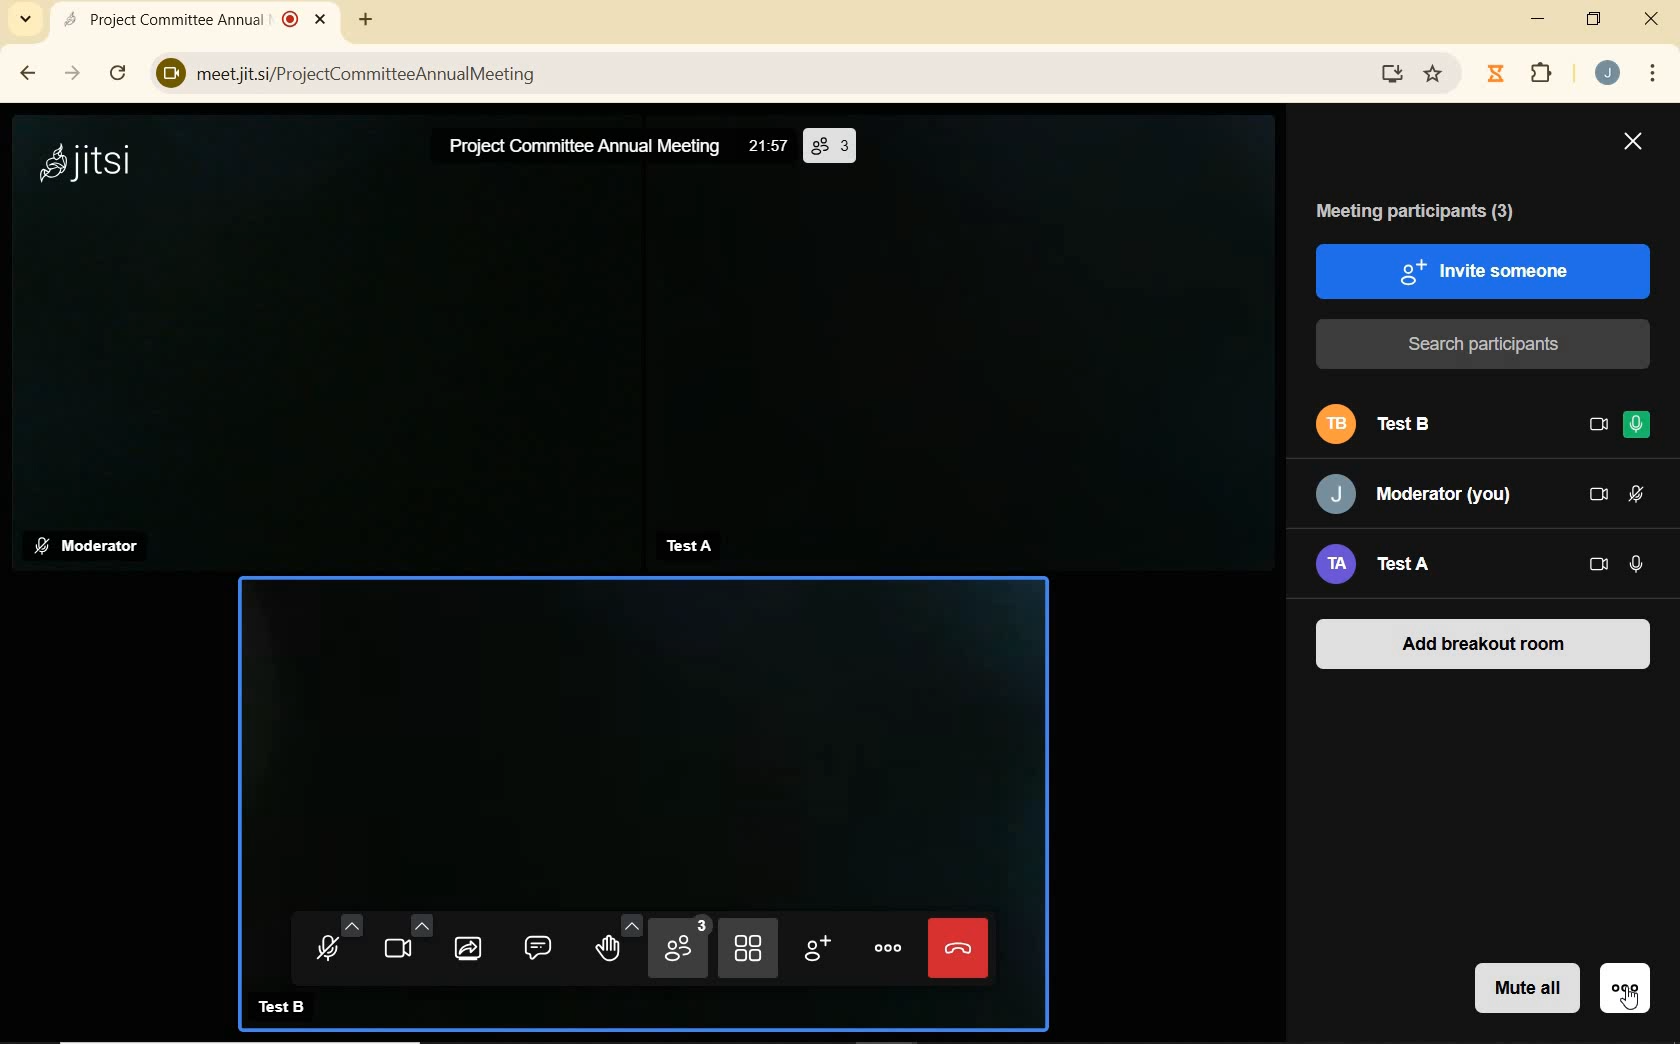  What do you see at coordinates (1635, 427) in the screenshot?
I see `MICROPHONE` at bounding box center [1635, 427].